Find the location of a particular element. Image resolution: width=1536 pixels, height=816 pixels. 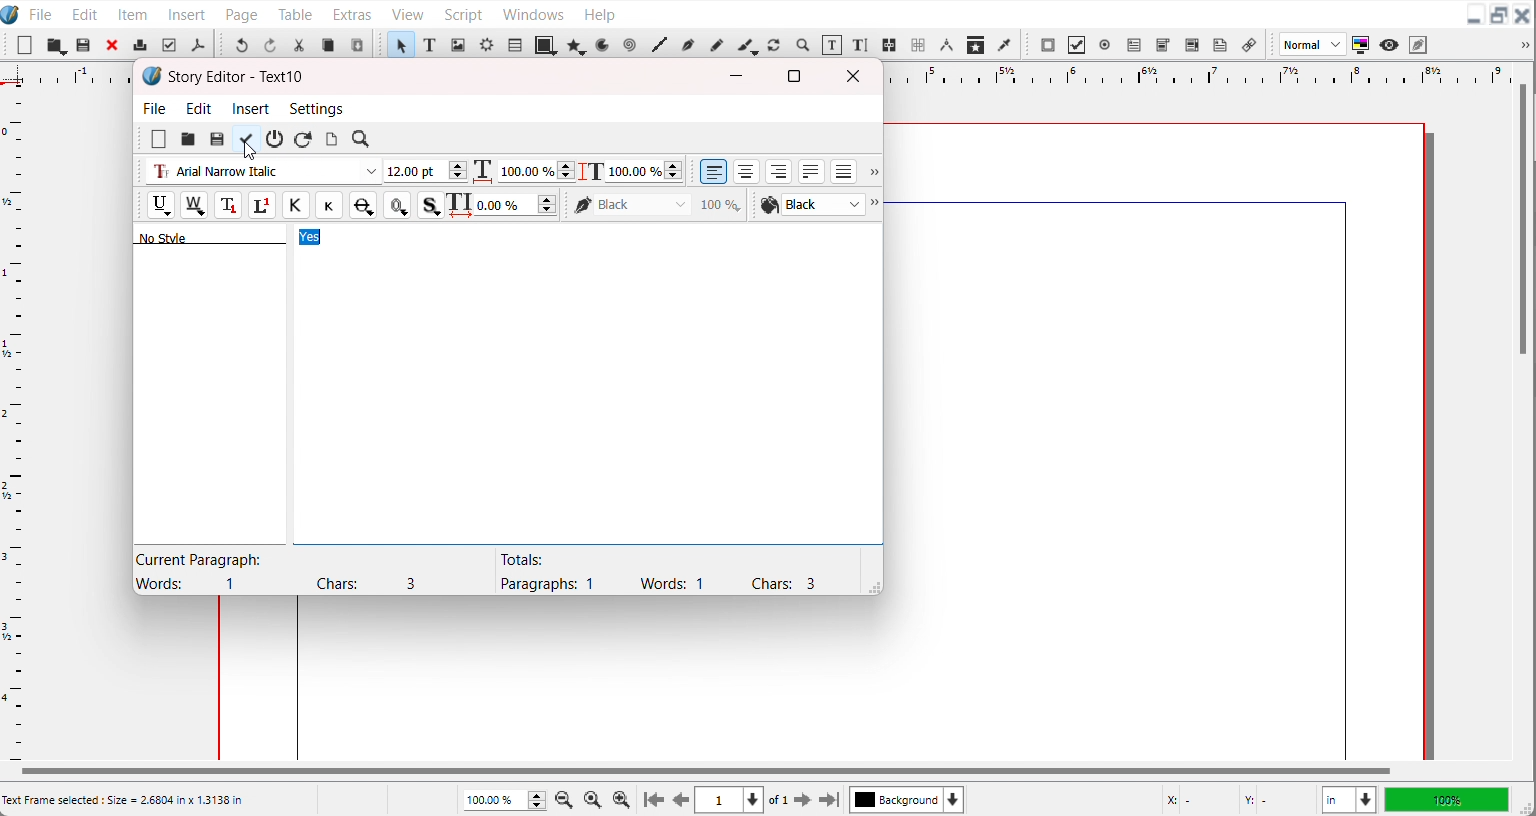

Save as PDF is located at coordinates (197, 45).